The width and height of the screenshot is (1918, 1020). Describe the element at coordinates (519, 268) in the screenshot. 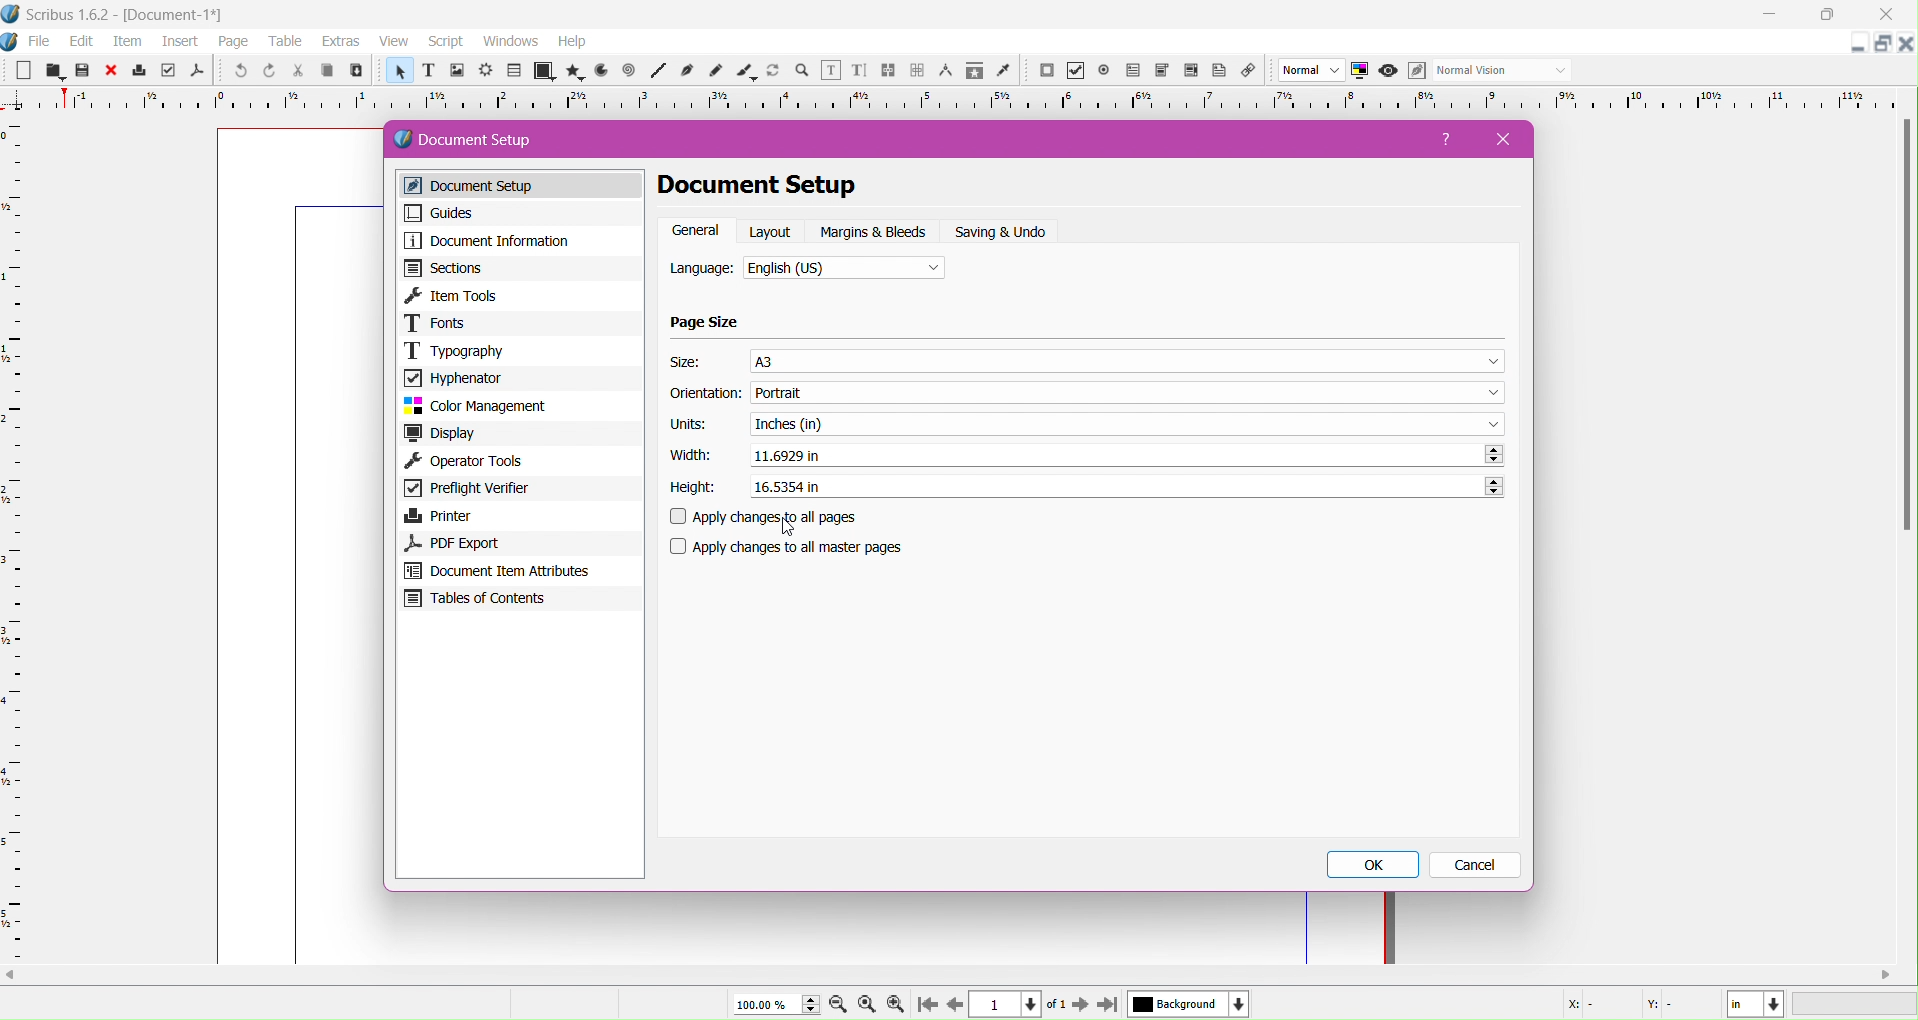

I see `Sections` at that location.